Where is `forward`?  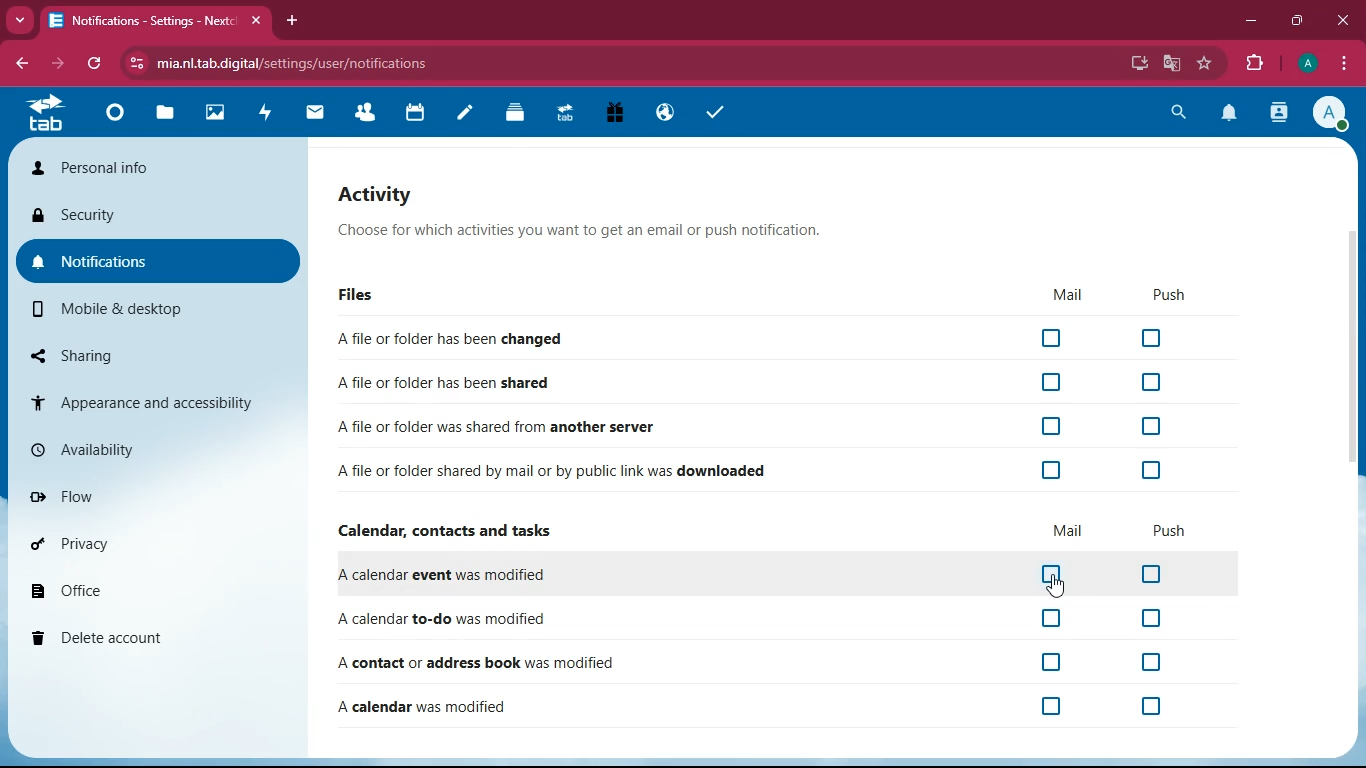
forward is located at coordinates (58, 62).